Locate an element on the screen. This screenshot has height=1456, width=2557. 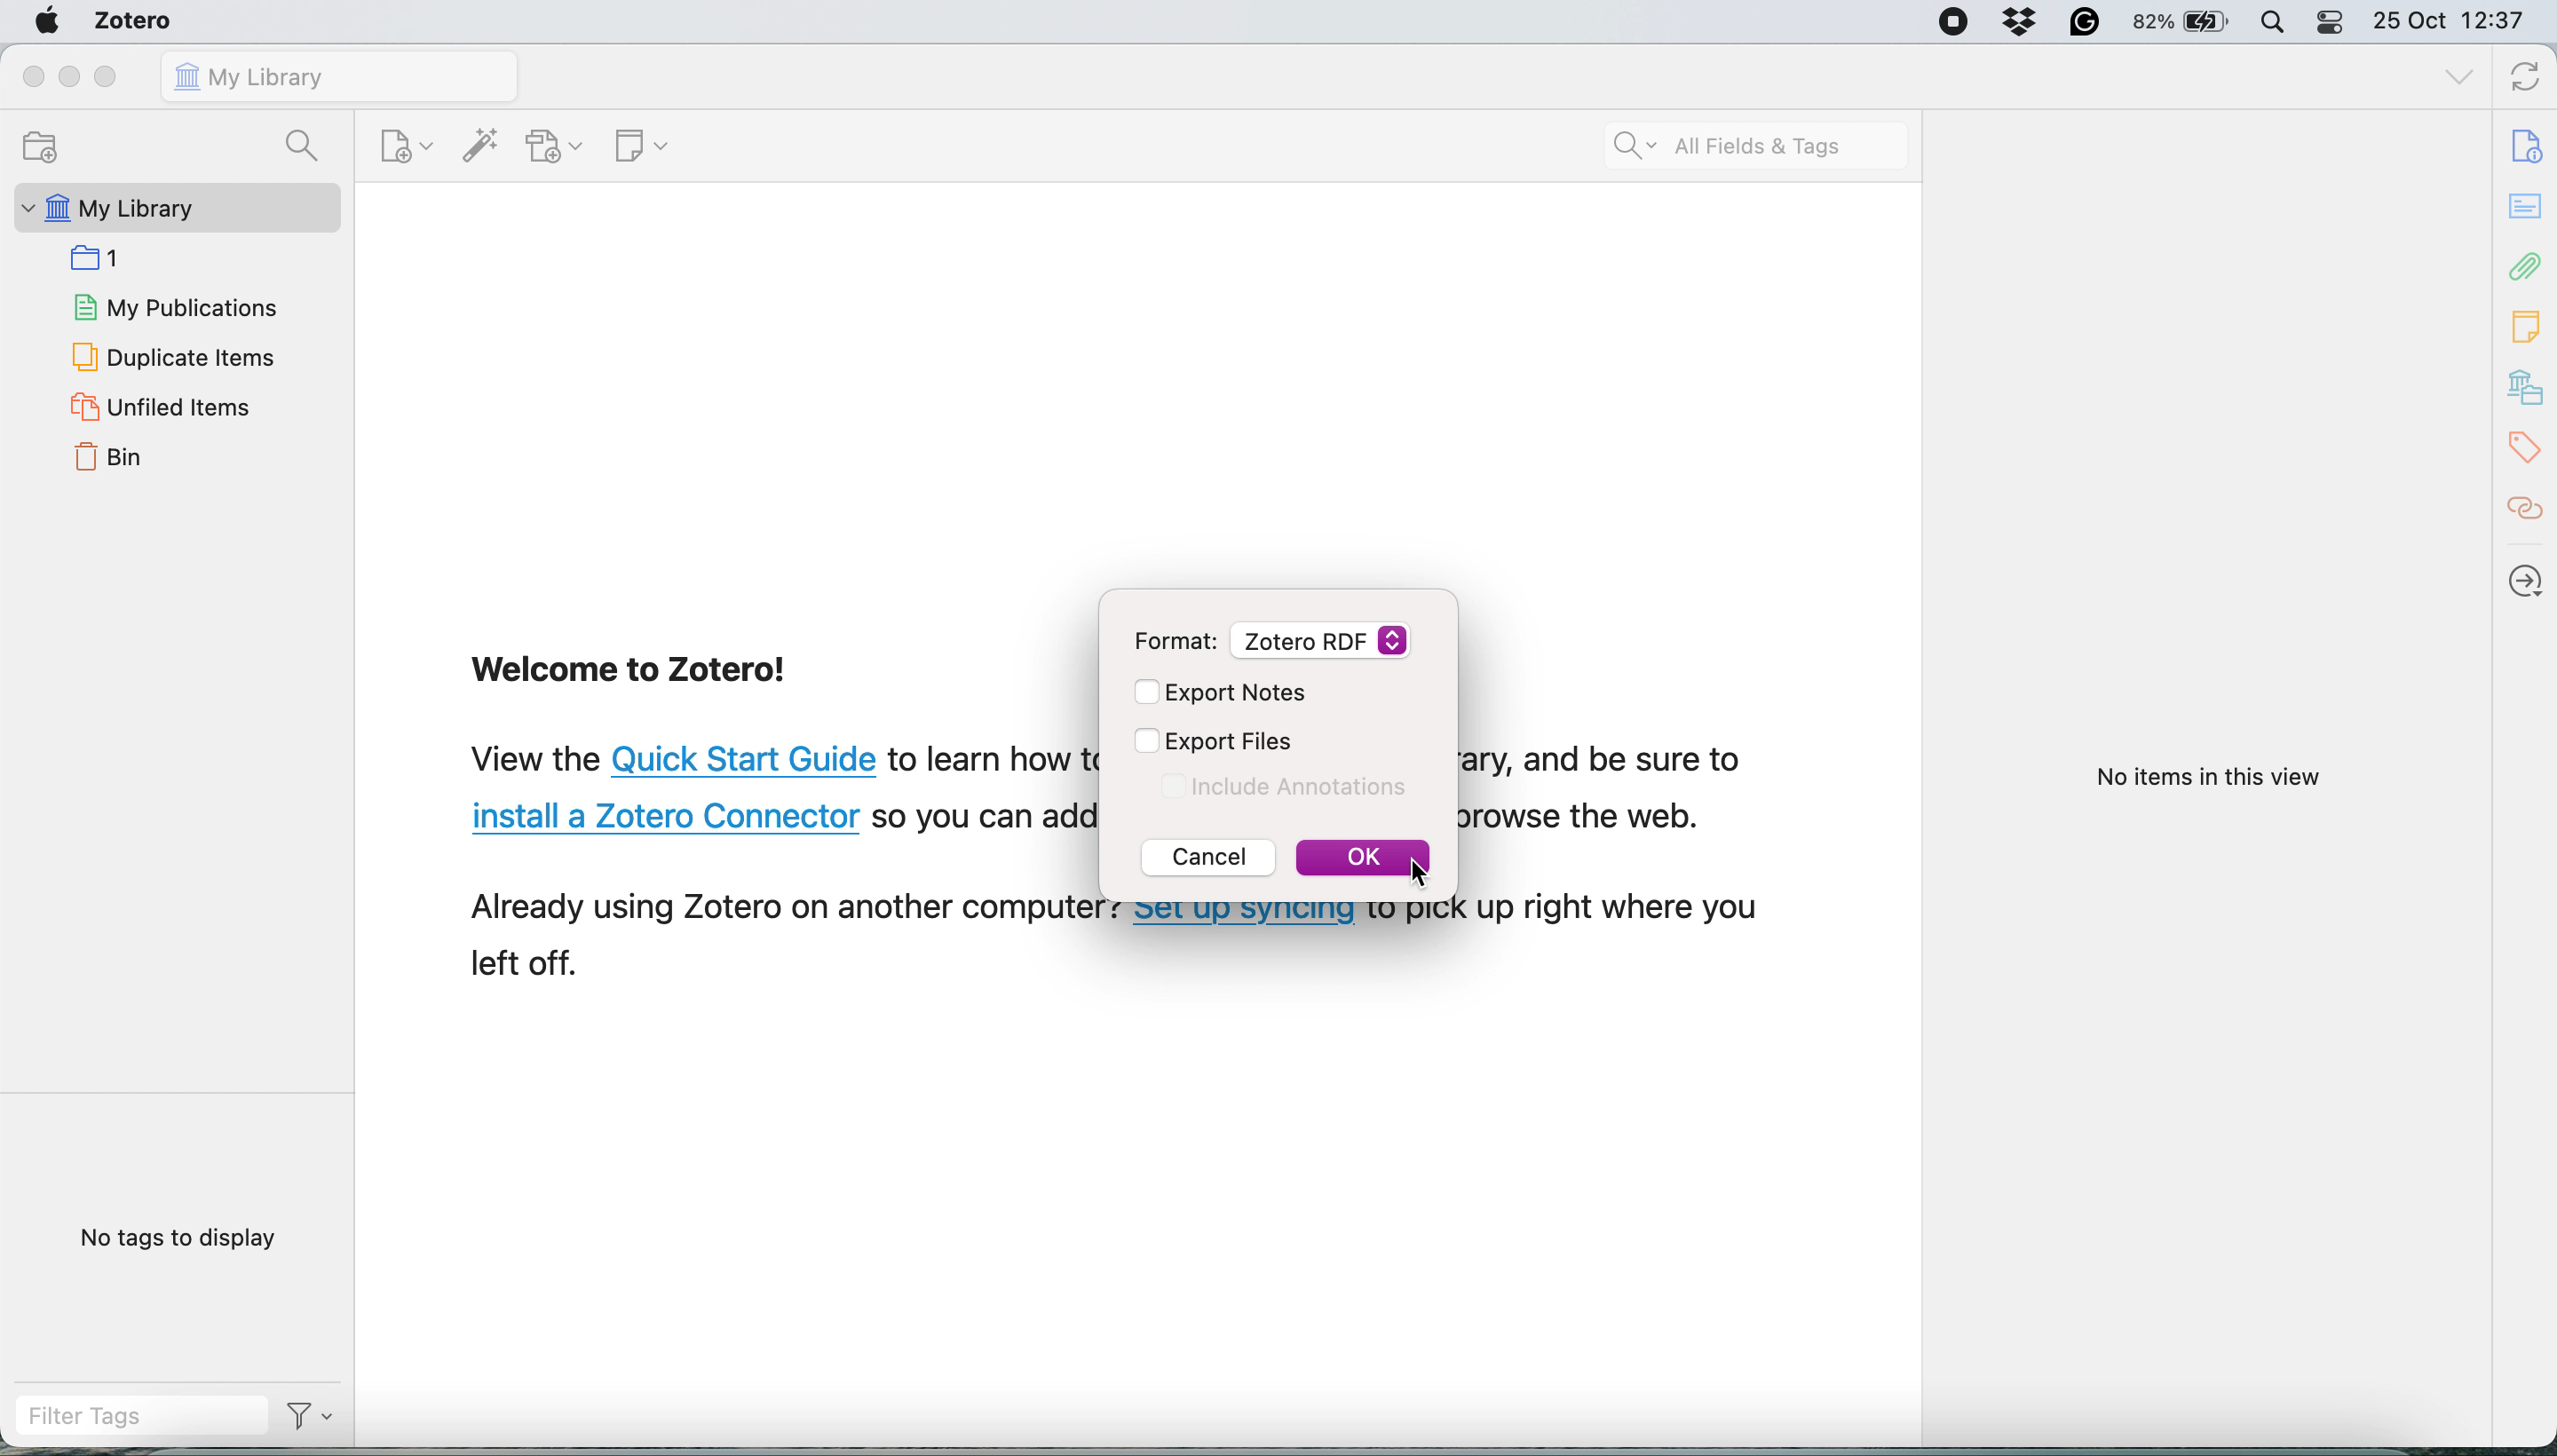
Filter Options is located at coordinates (314, 1420).